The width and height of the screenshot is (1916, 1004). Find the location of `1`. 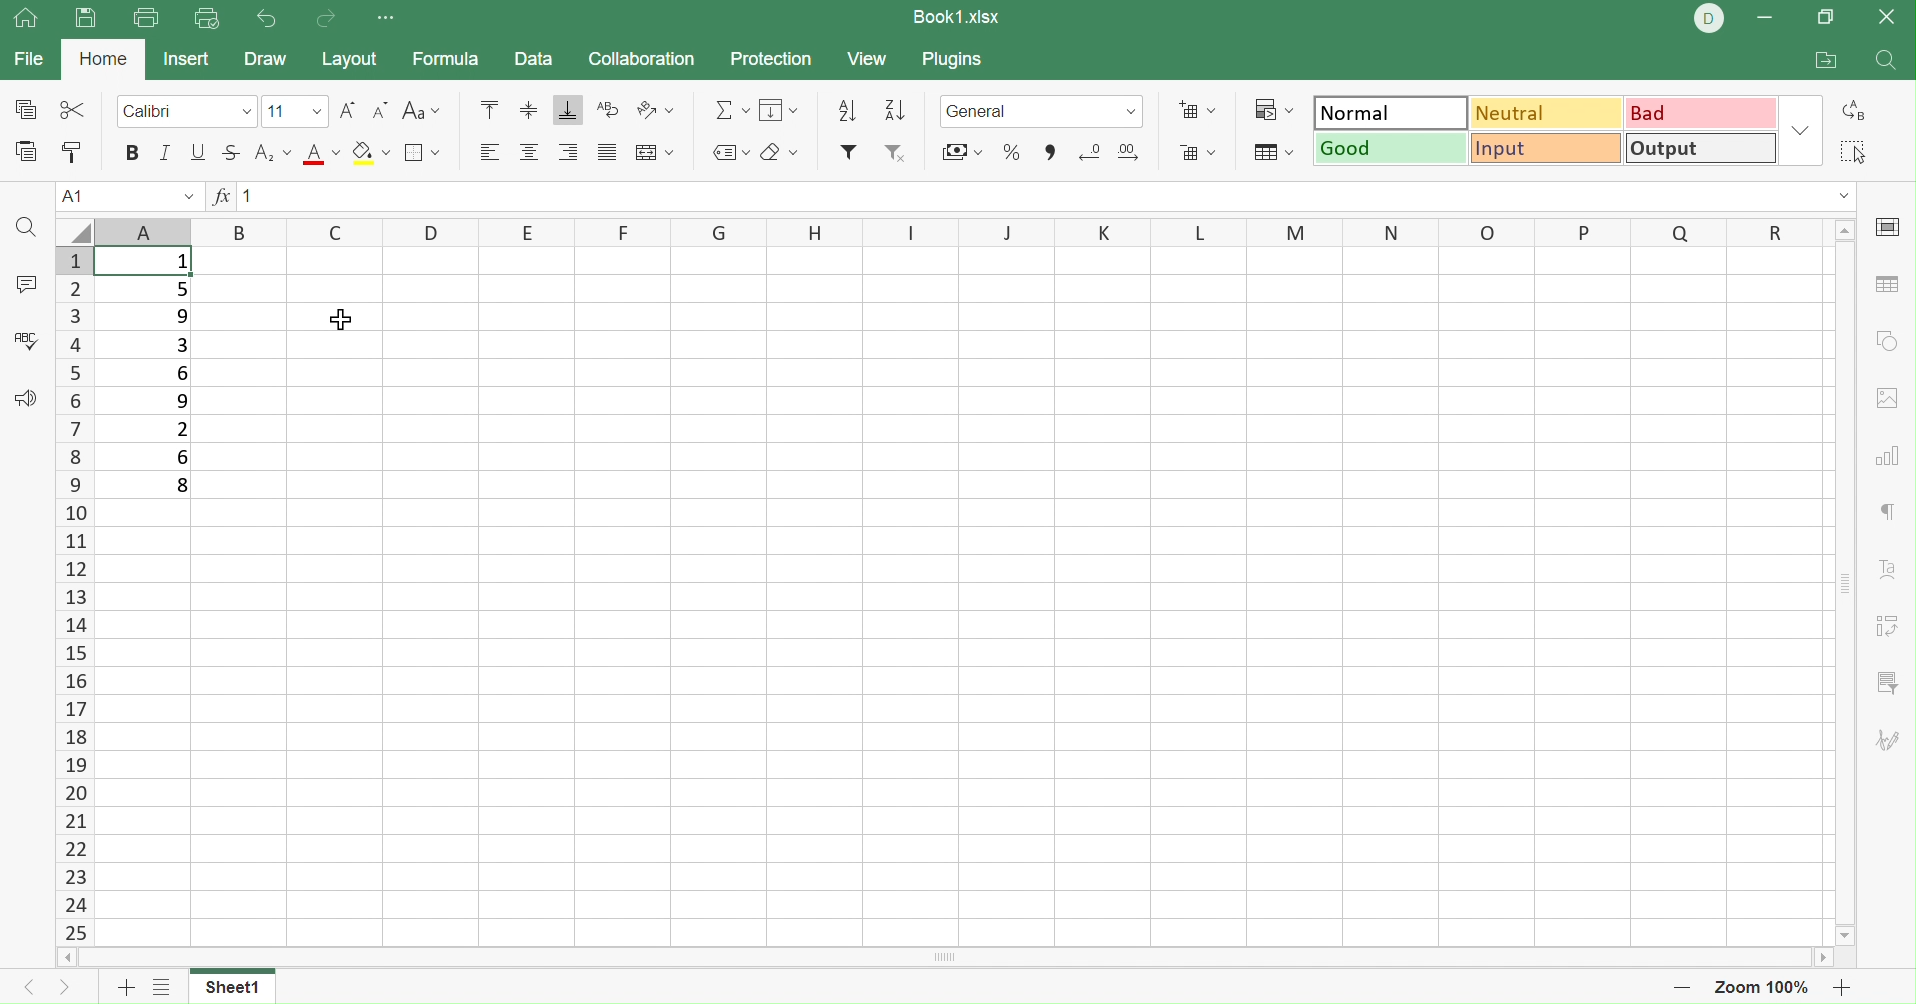

1 is located at coordinates (182, 265).